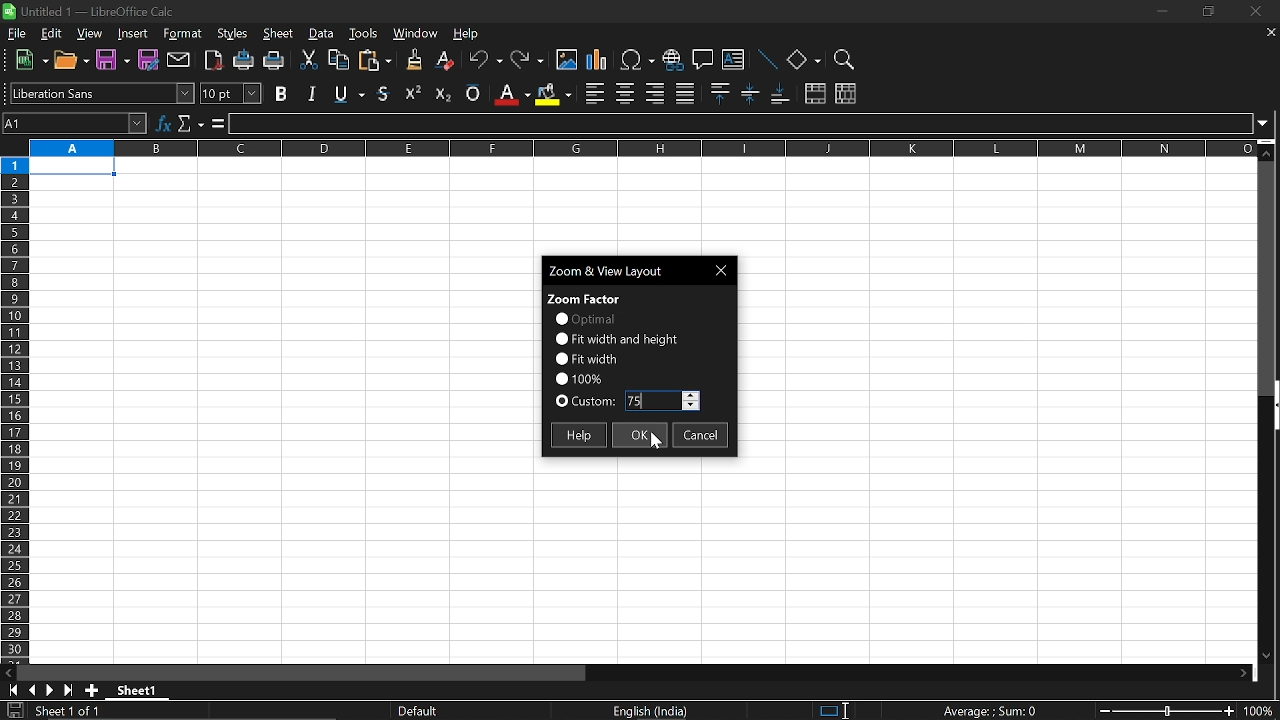  Describe the element at coordinates (364, 33) in the screenshot. I see `tools` at that location.